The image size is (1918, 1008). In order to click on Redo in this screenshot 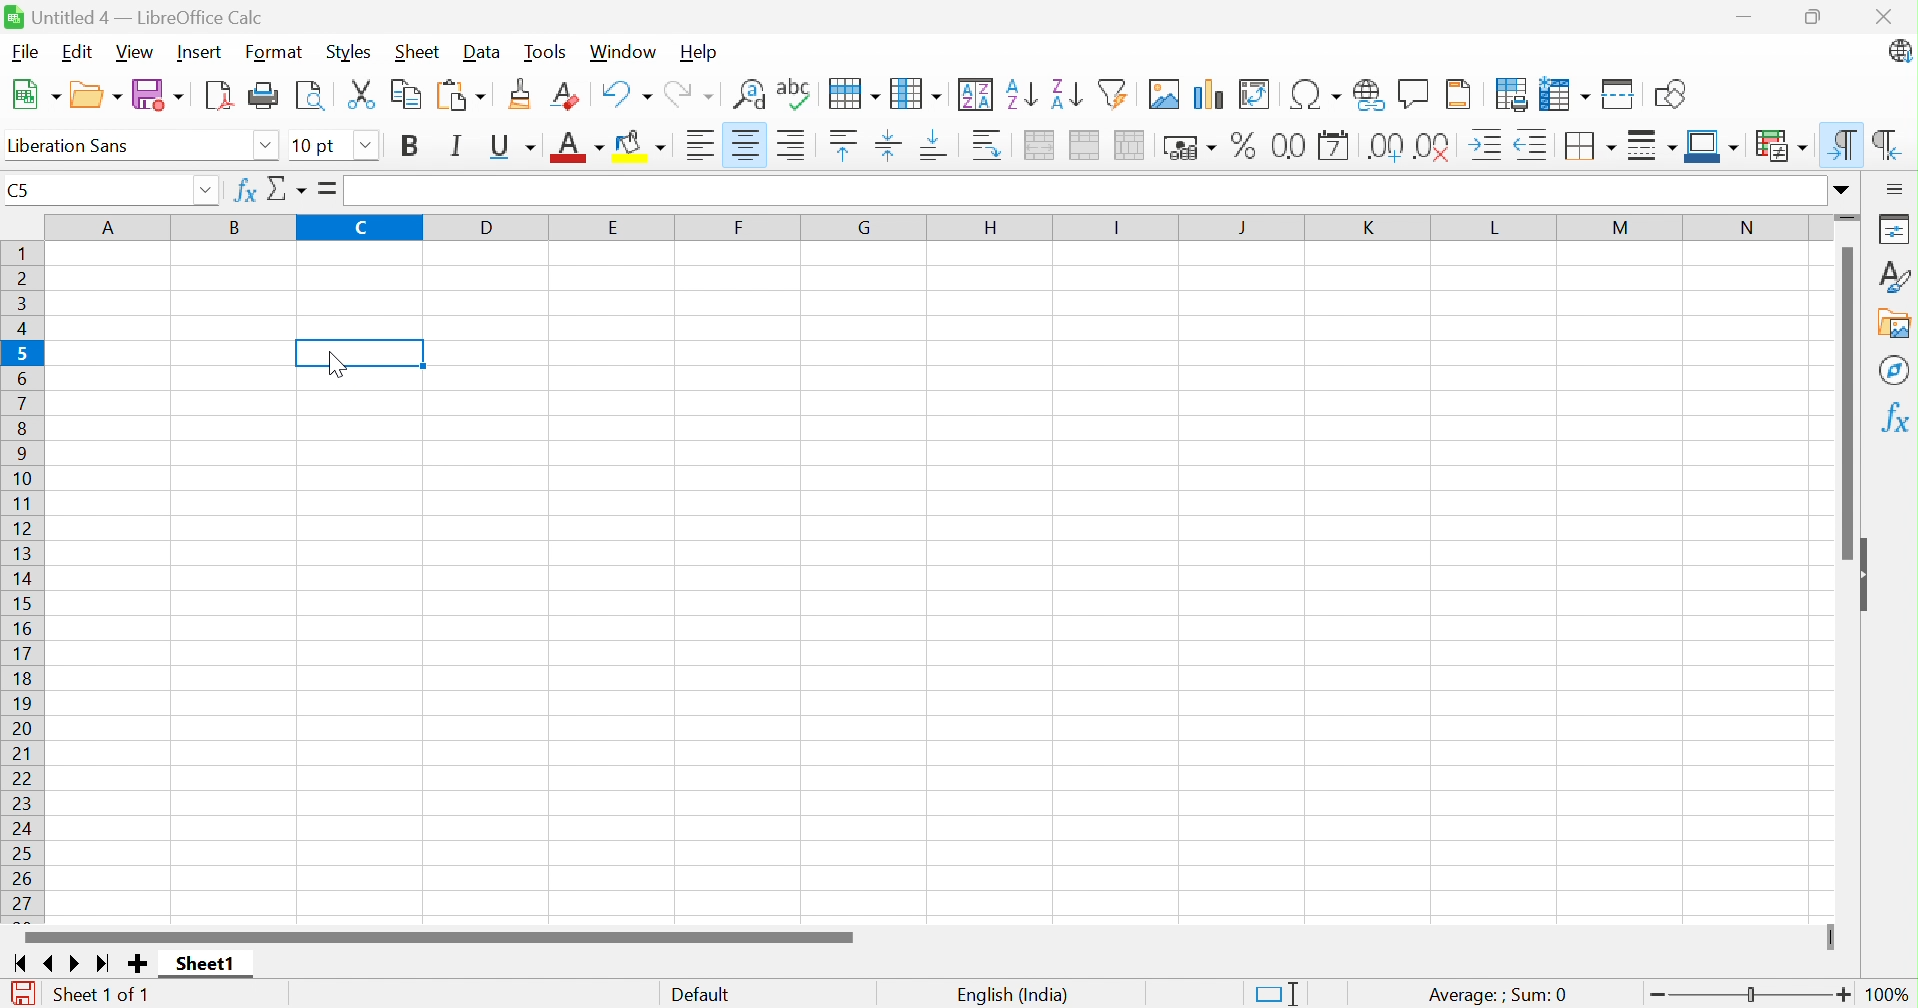, I will do `click(692, 92)`.